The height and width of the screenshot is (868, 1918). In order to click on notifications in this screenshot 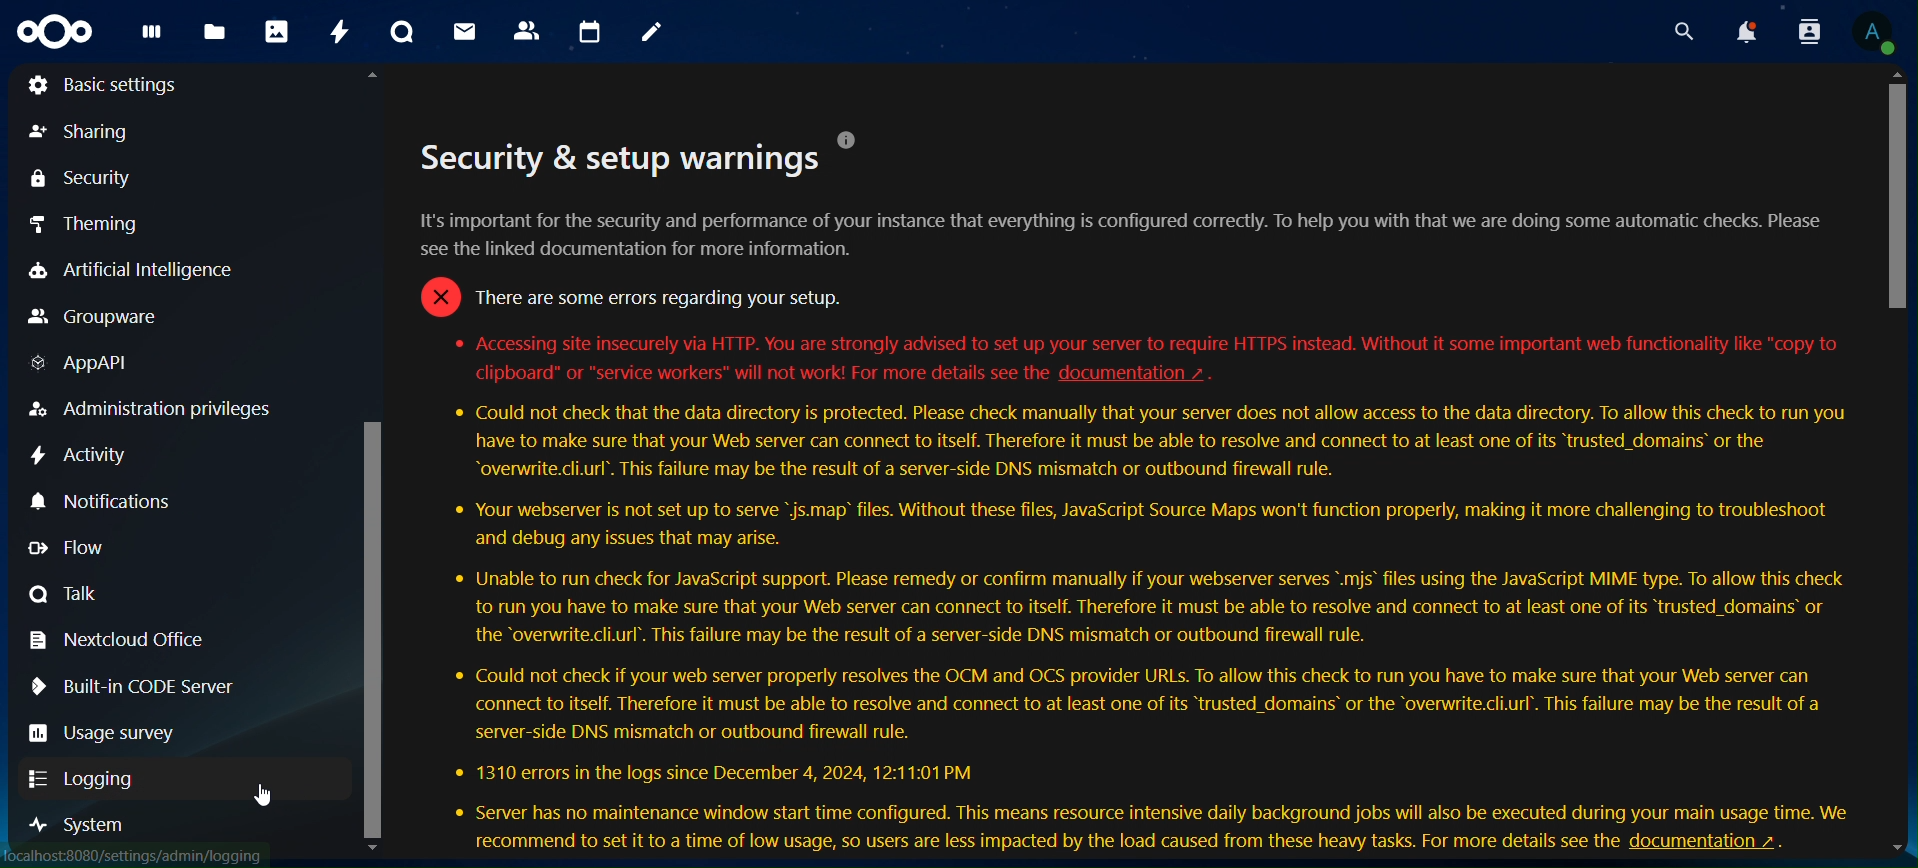, I will do `click(100, 502)`.